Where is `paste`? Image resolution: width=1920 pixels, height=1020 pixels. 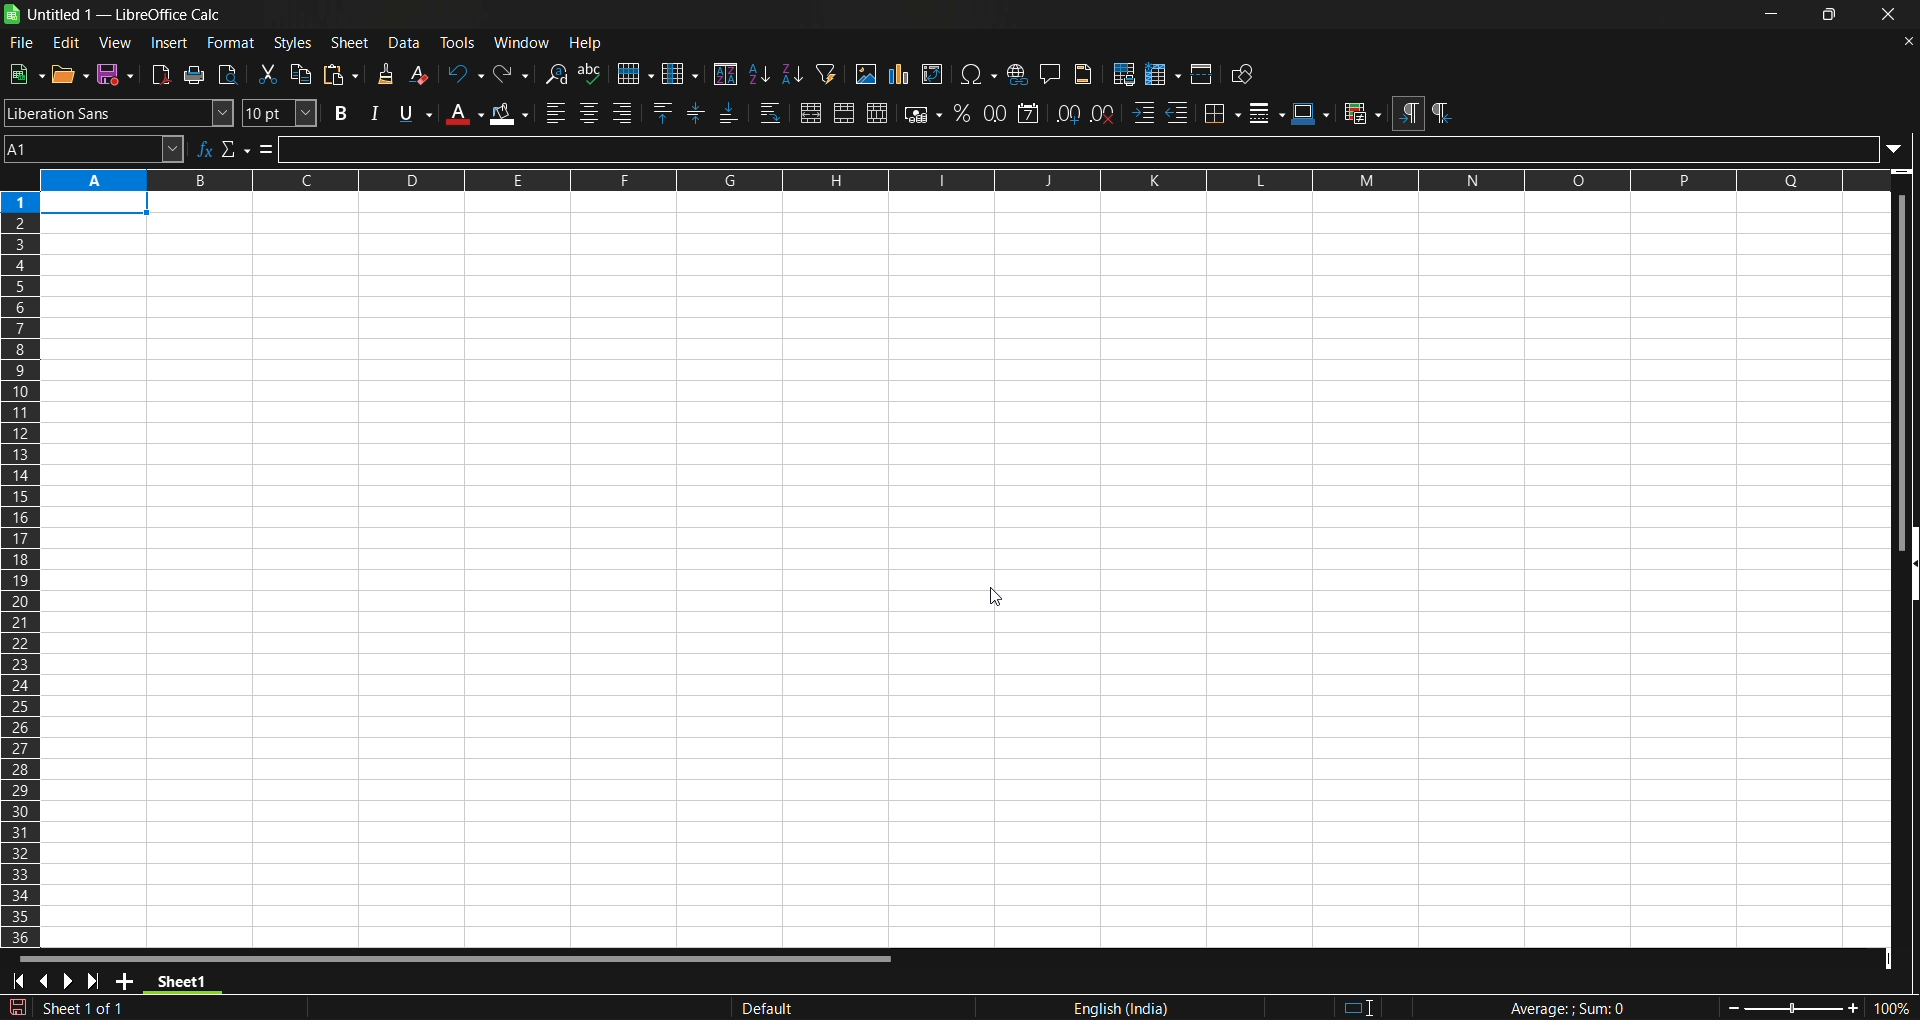 paste is located at coordinates (344, 75).